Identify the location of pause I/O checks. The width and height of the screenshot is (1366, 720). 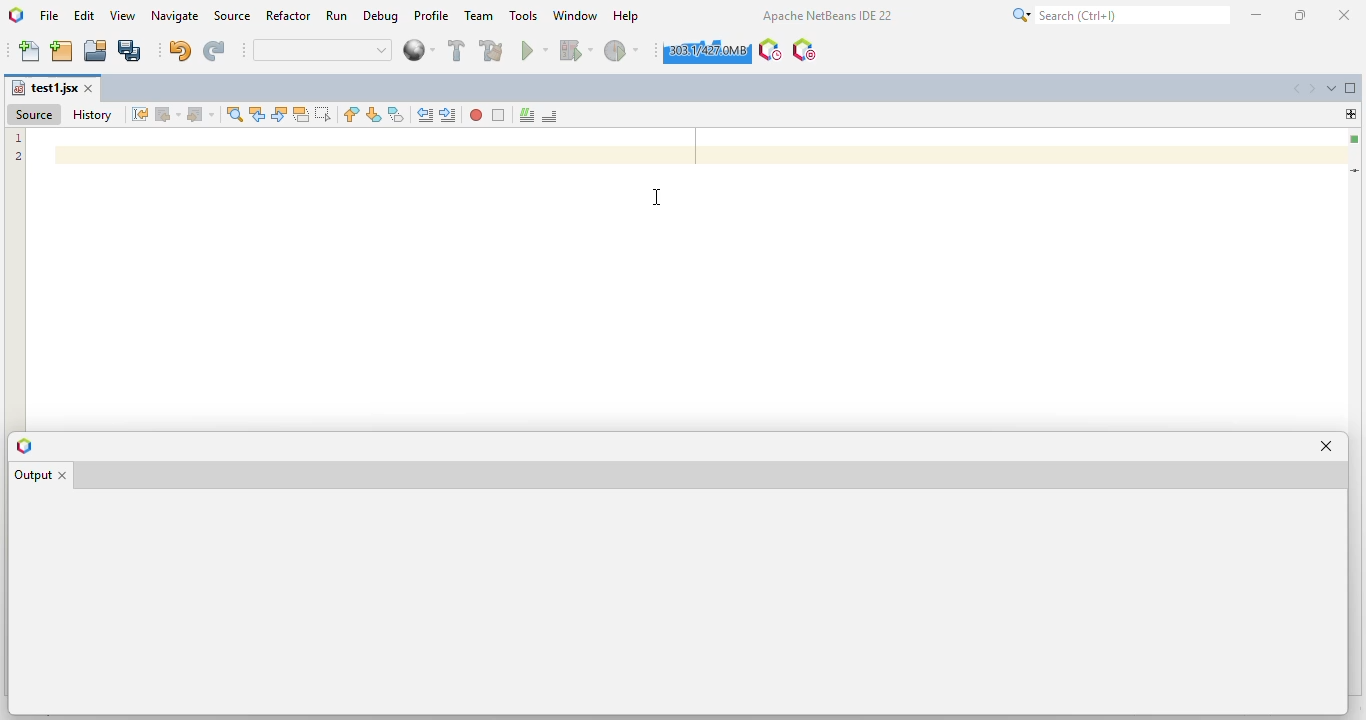
(803, 50).